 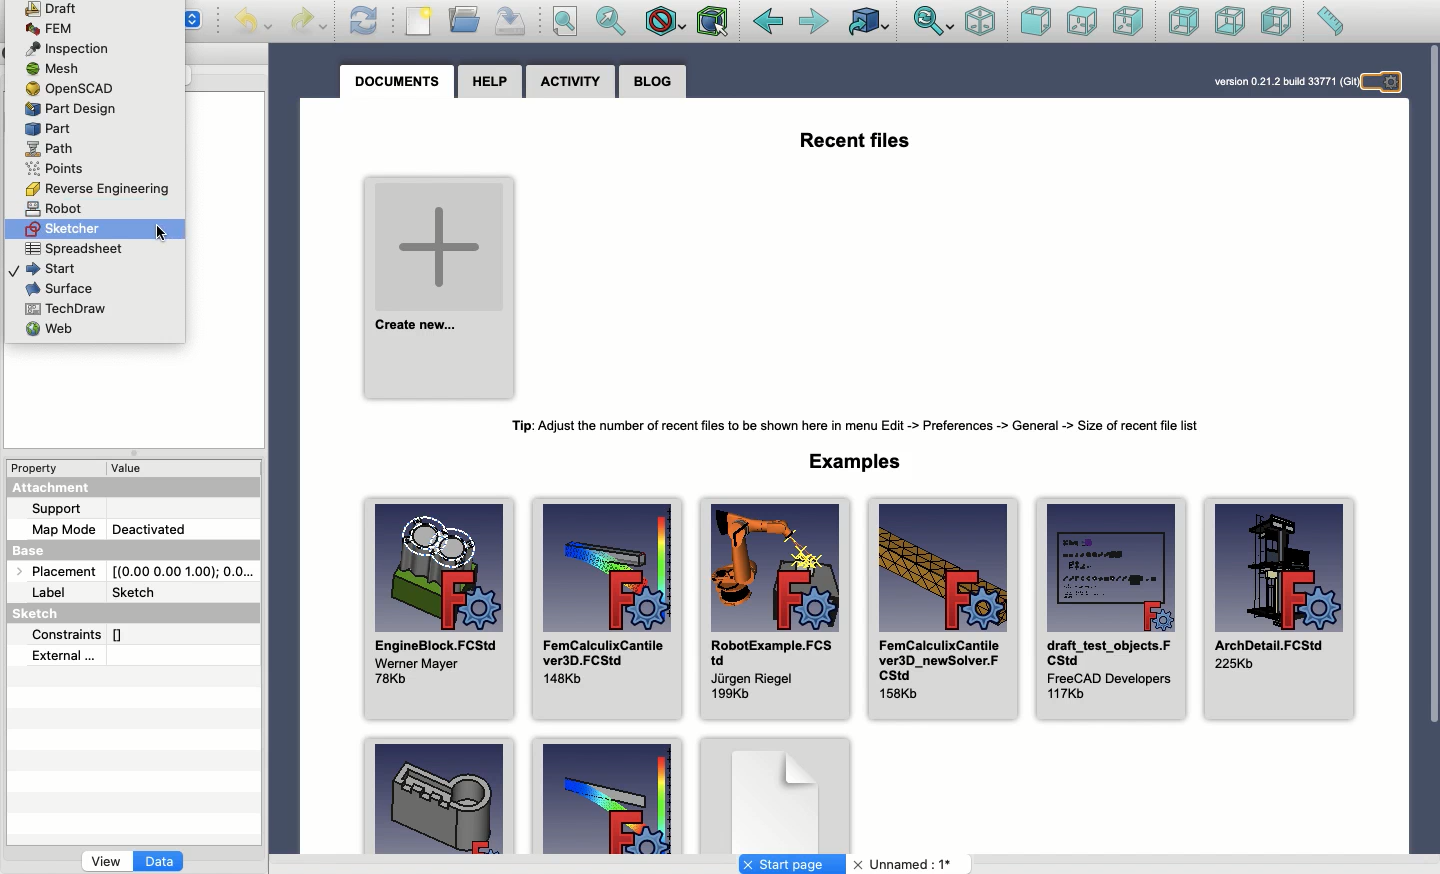 What do you see at coordinates (63, 573) in the screenshot?
I see `Placement` at bounding box center [63, 573].